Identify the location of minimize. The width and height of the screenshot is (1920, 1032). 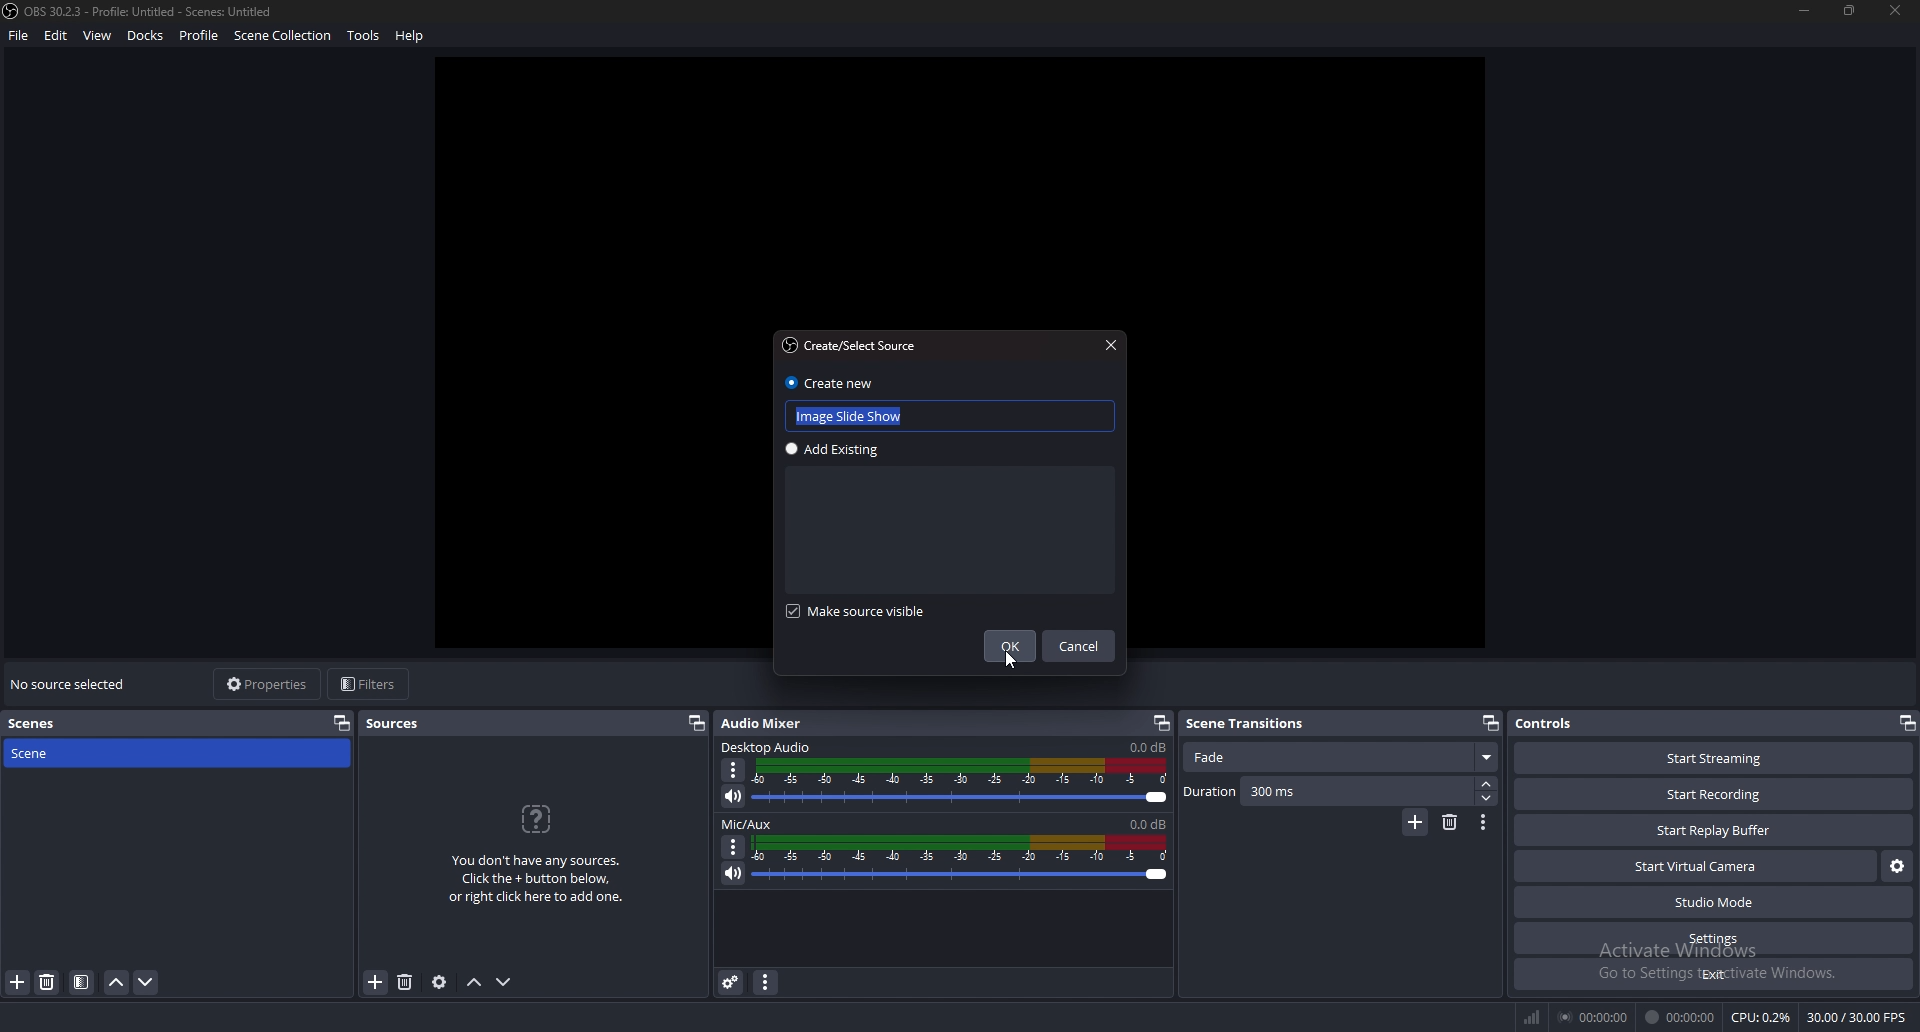
(1806, 11).